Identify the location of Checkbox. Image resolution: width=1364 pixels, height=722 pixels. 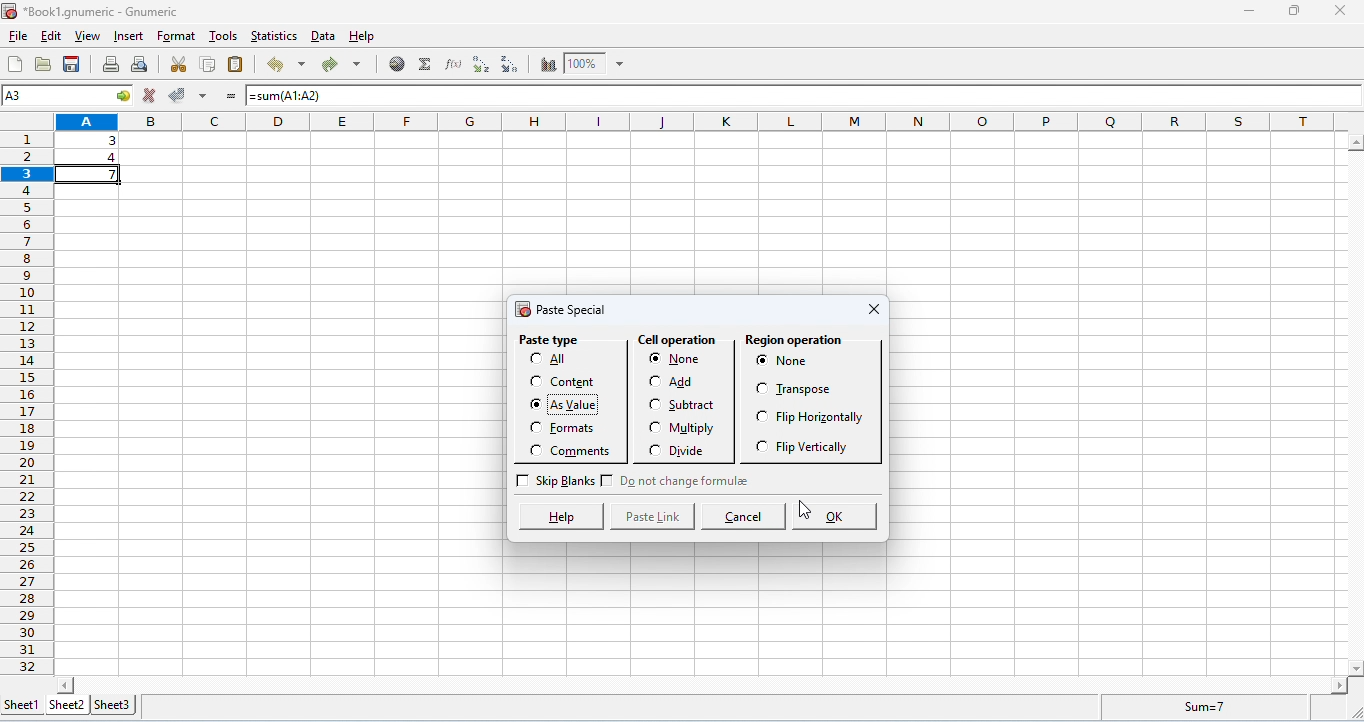
(757, 447).